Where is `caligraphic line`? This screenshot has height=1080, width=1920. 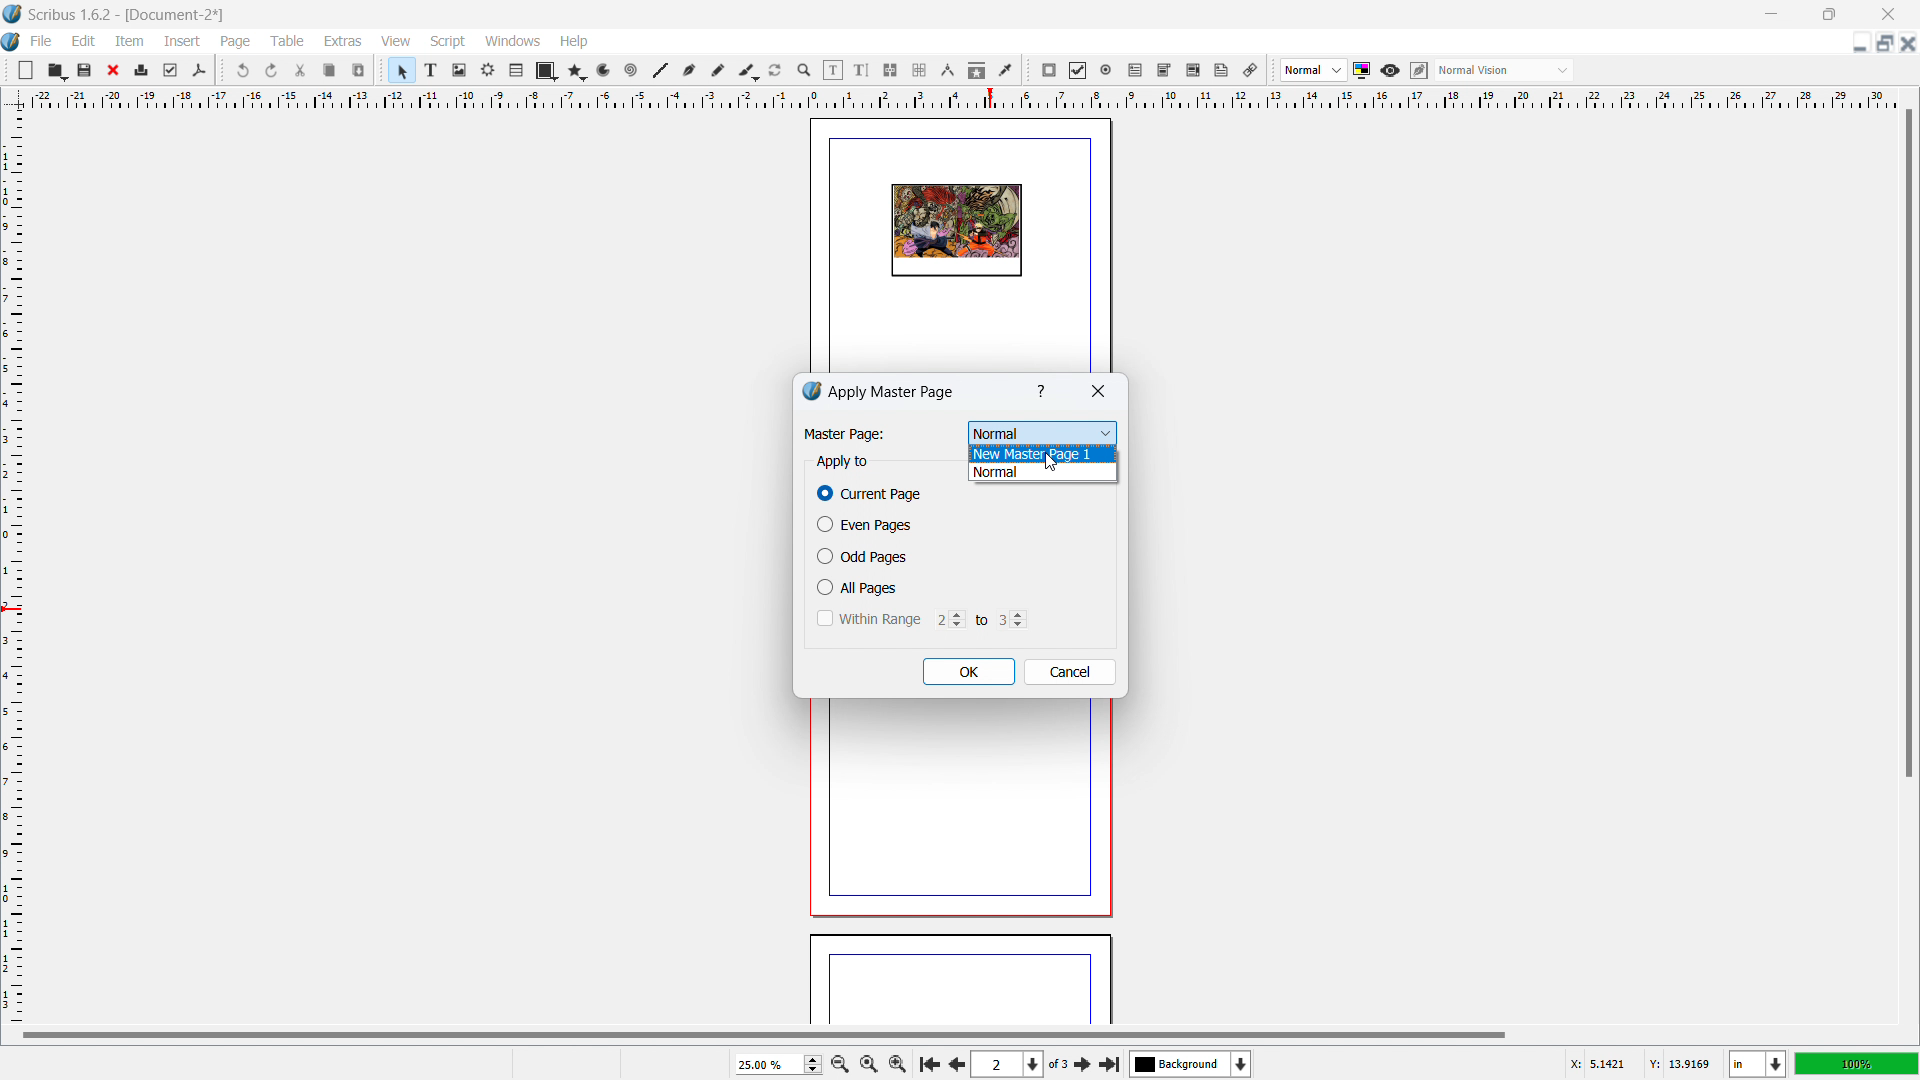
caligraphic line is located at coordinates (748, 71).